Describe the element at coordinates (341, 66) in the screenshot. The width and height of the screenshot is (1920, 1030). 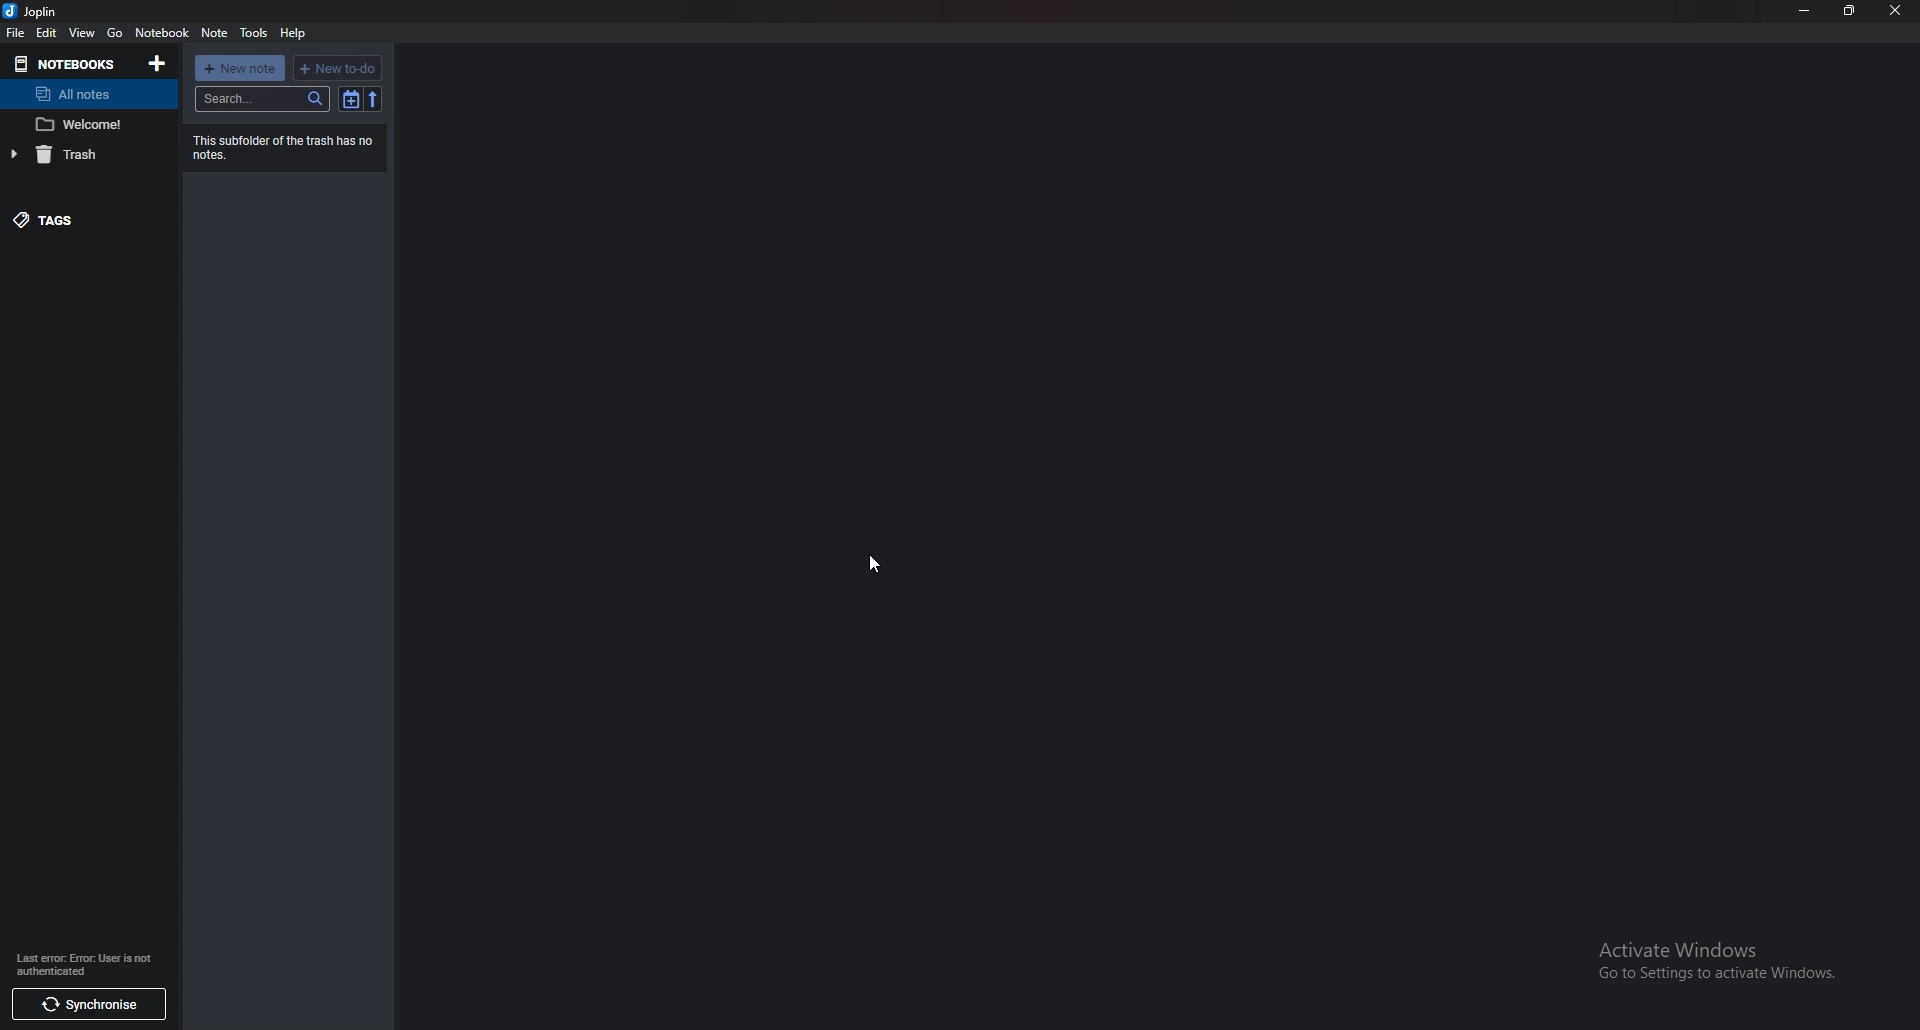
I see `new todo` at that location.